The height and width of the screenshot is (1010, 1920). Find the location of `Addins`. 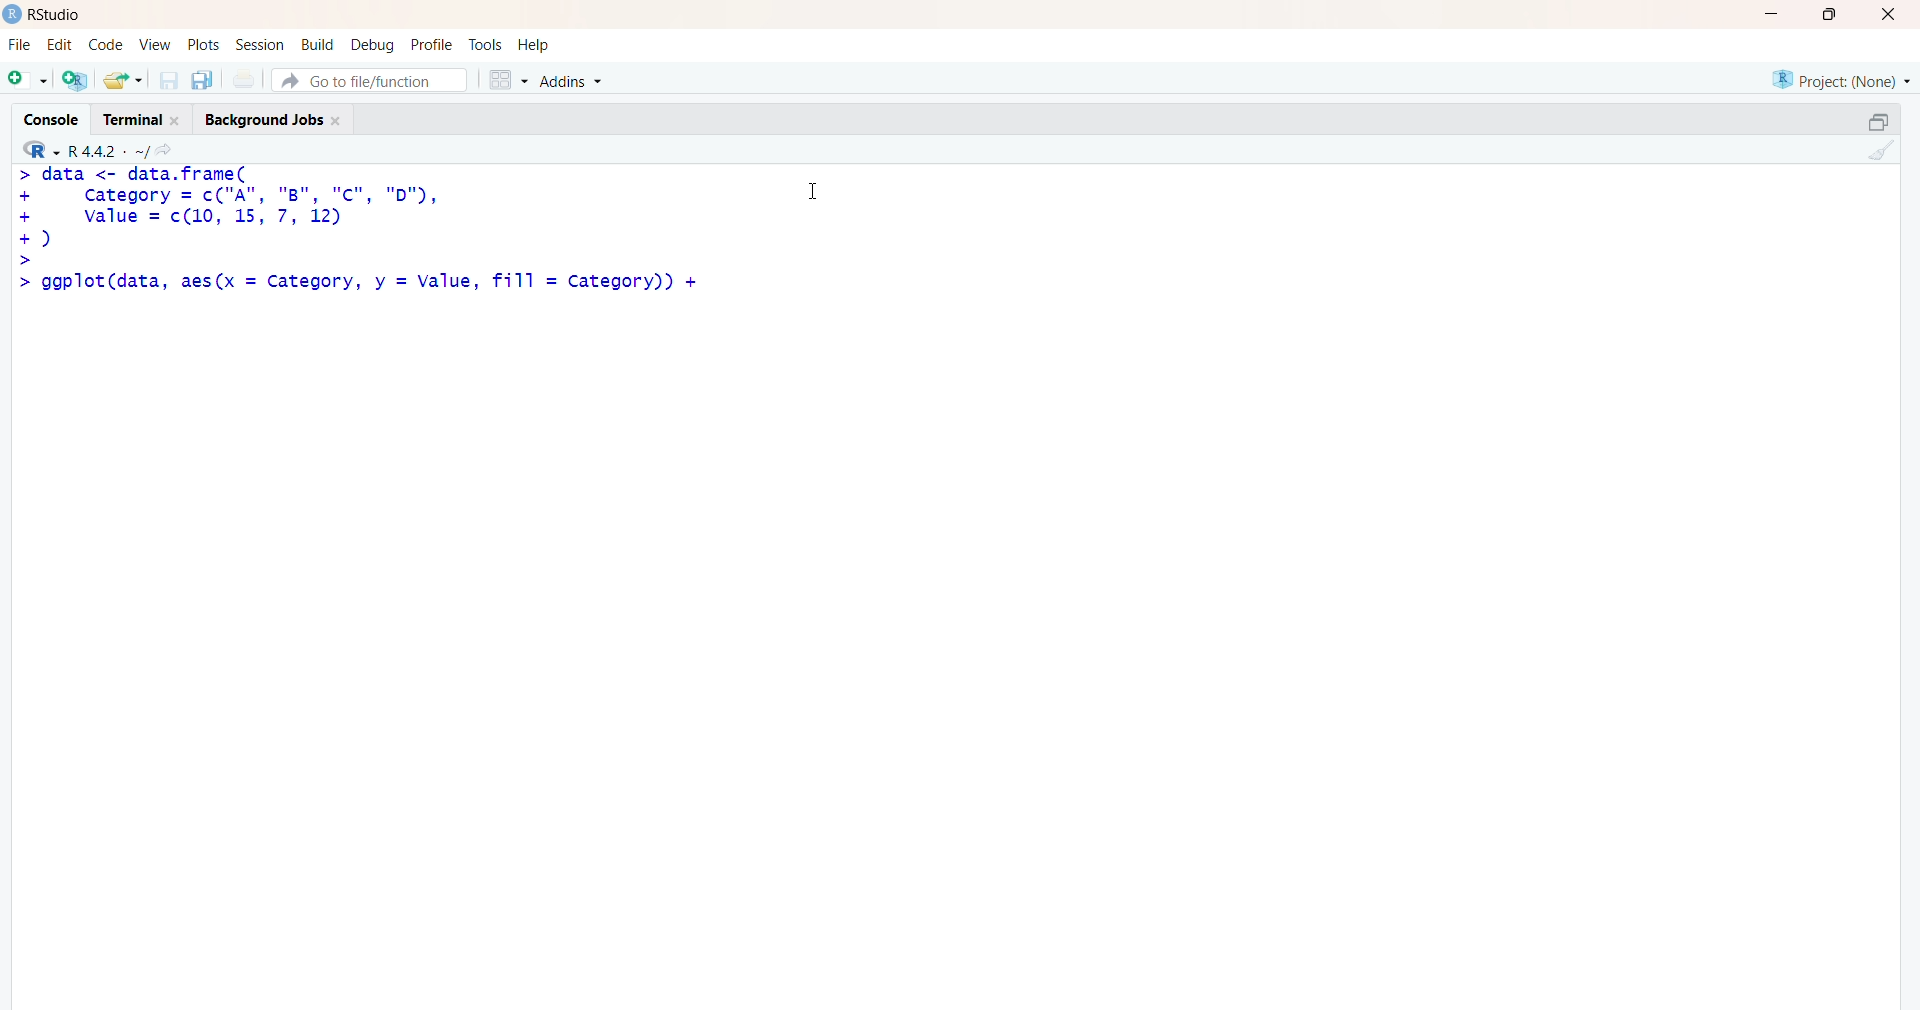

Addins is located at coordinates (575, 82).